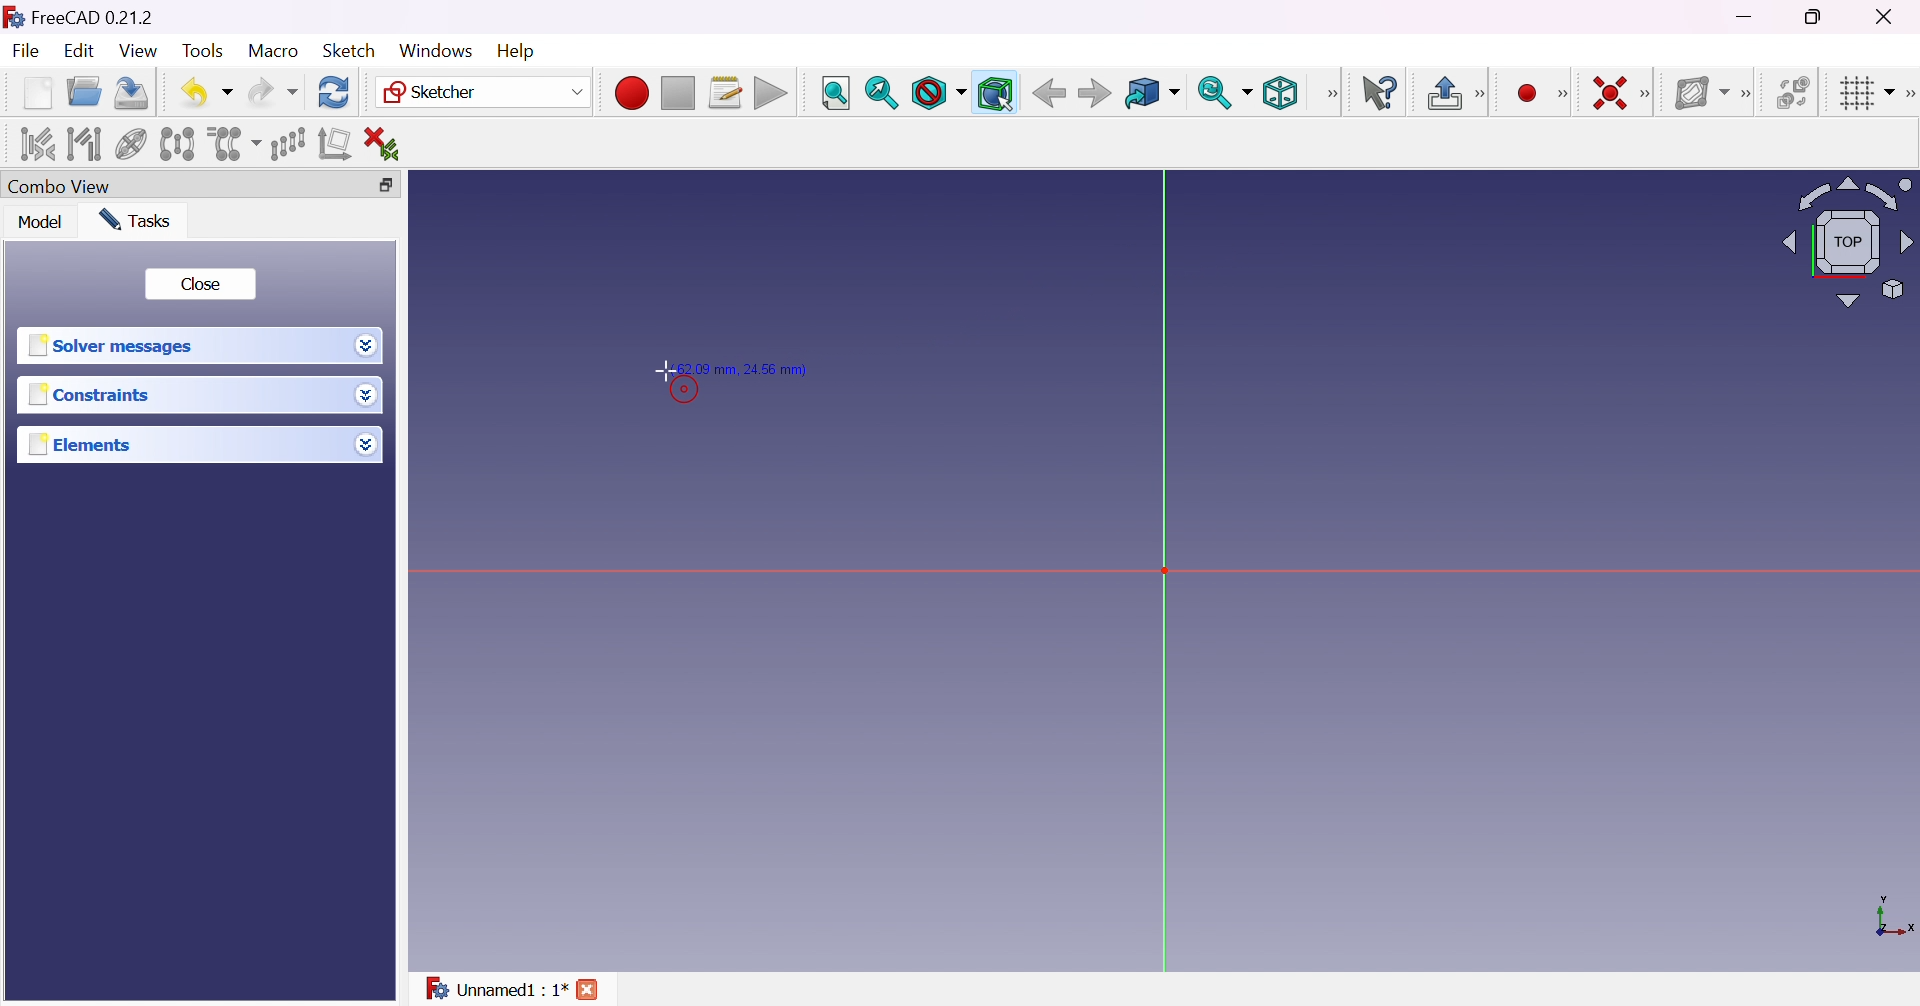  What do you see at coordinates (676, 94) in the screenshot?
I see `Stop macro recording` at bounding box center [676, 94].